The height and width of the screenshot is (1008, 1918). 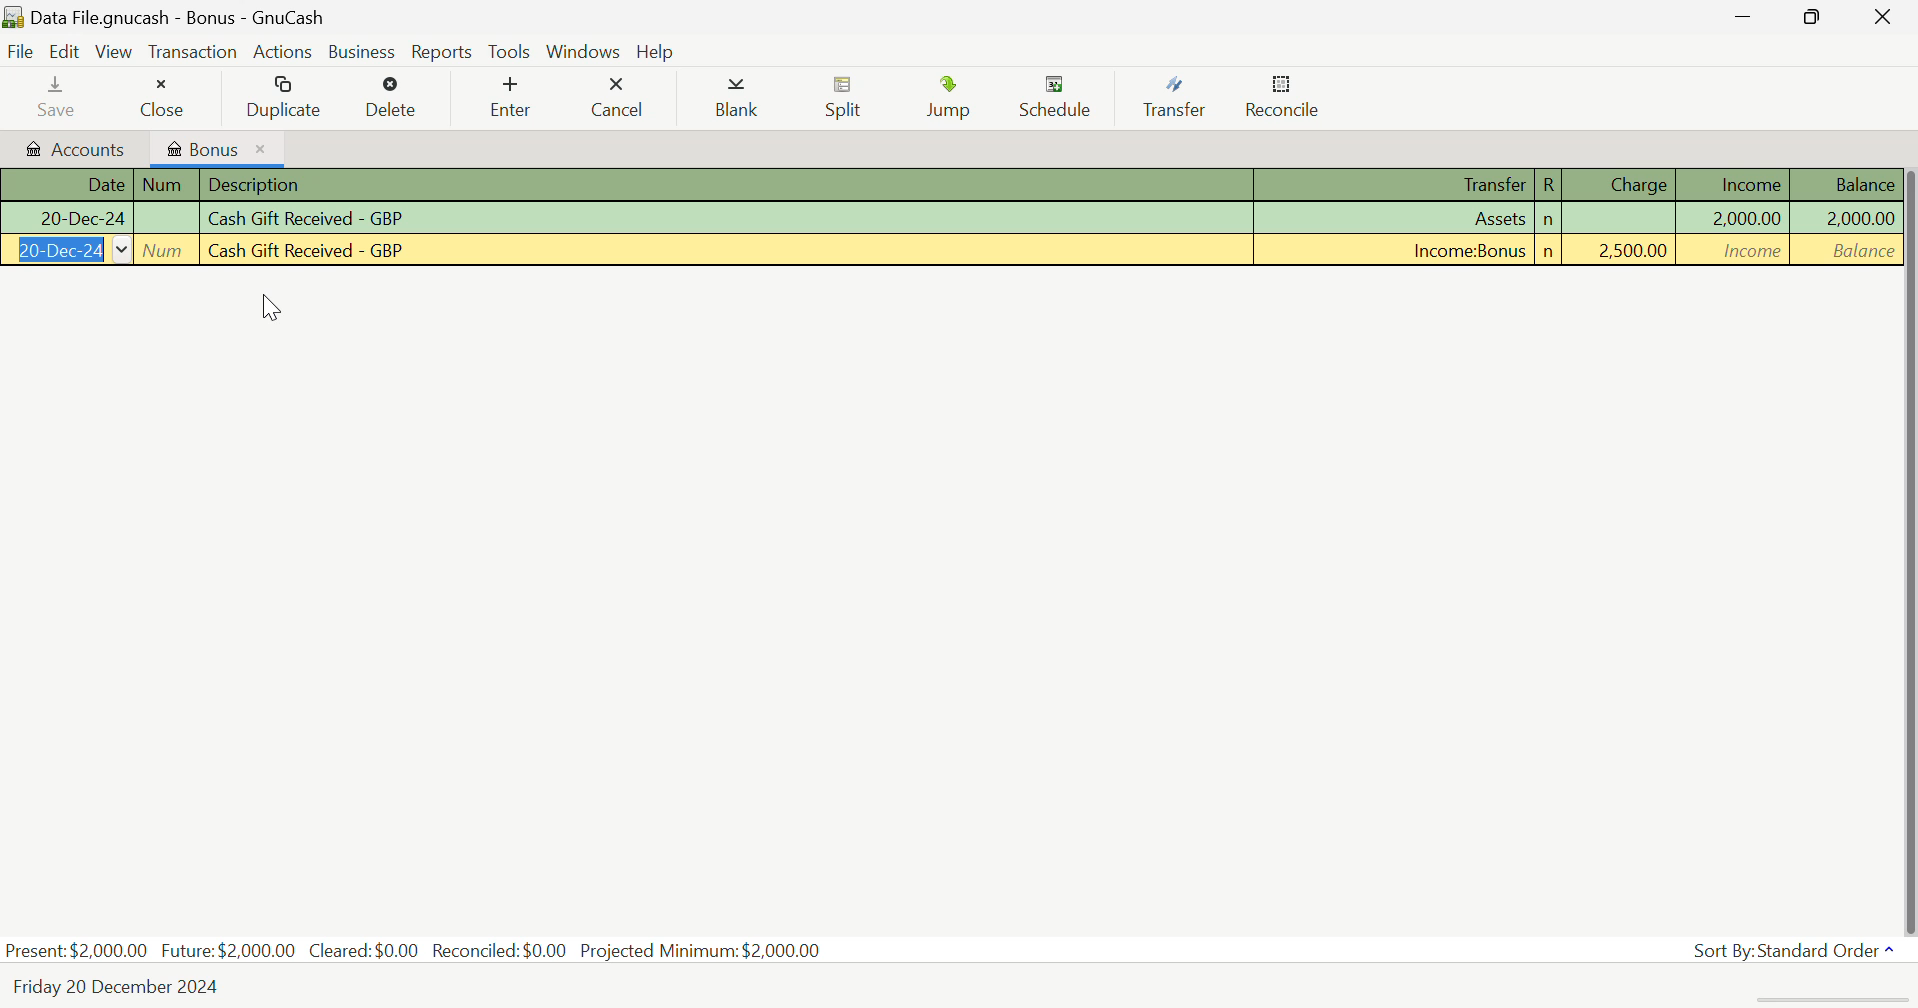 What do you see at coordinates (1887, 15) in the screenshot?
I see `Close Window` at bounding box center [1887, 15].